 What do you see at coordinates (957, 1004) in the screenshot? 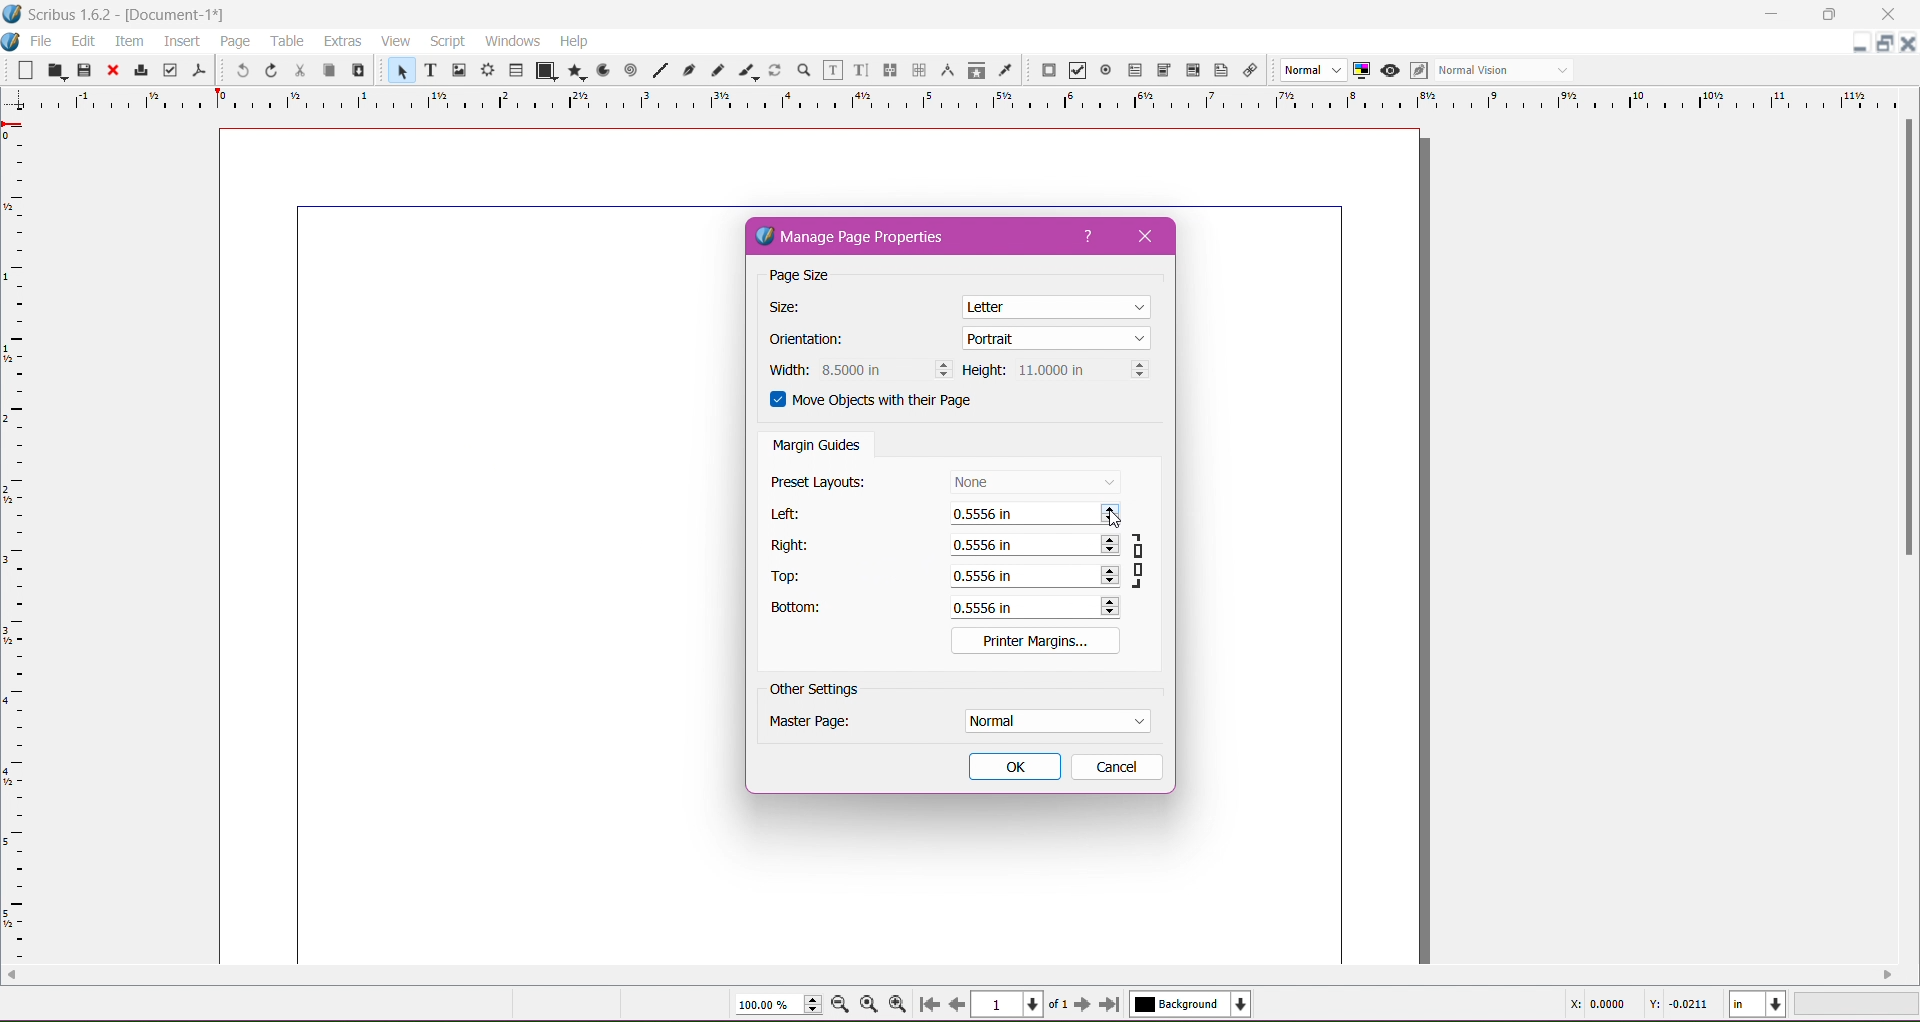
I see `Go to previous page` at bounding box center [957, 1004].